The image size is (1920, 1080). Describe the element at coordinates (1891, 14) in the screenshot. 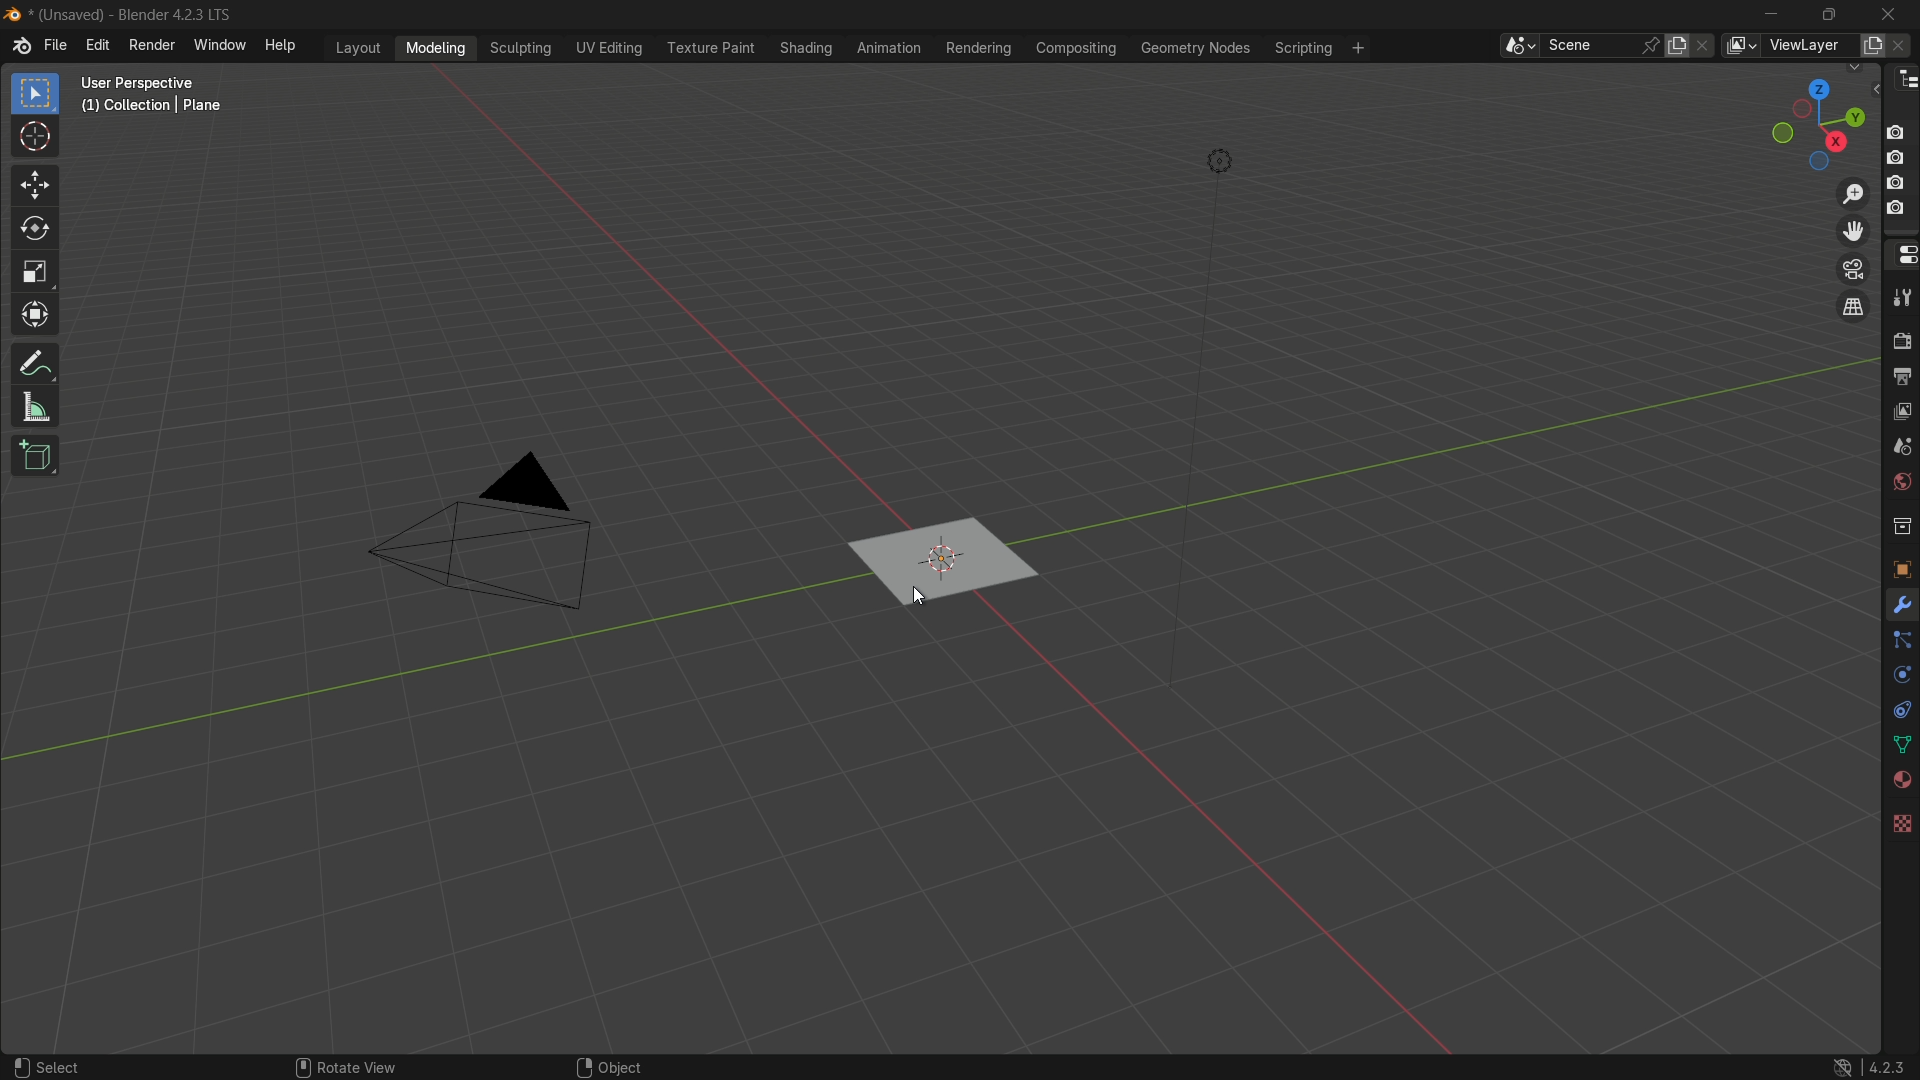

I see `close app` at that location.